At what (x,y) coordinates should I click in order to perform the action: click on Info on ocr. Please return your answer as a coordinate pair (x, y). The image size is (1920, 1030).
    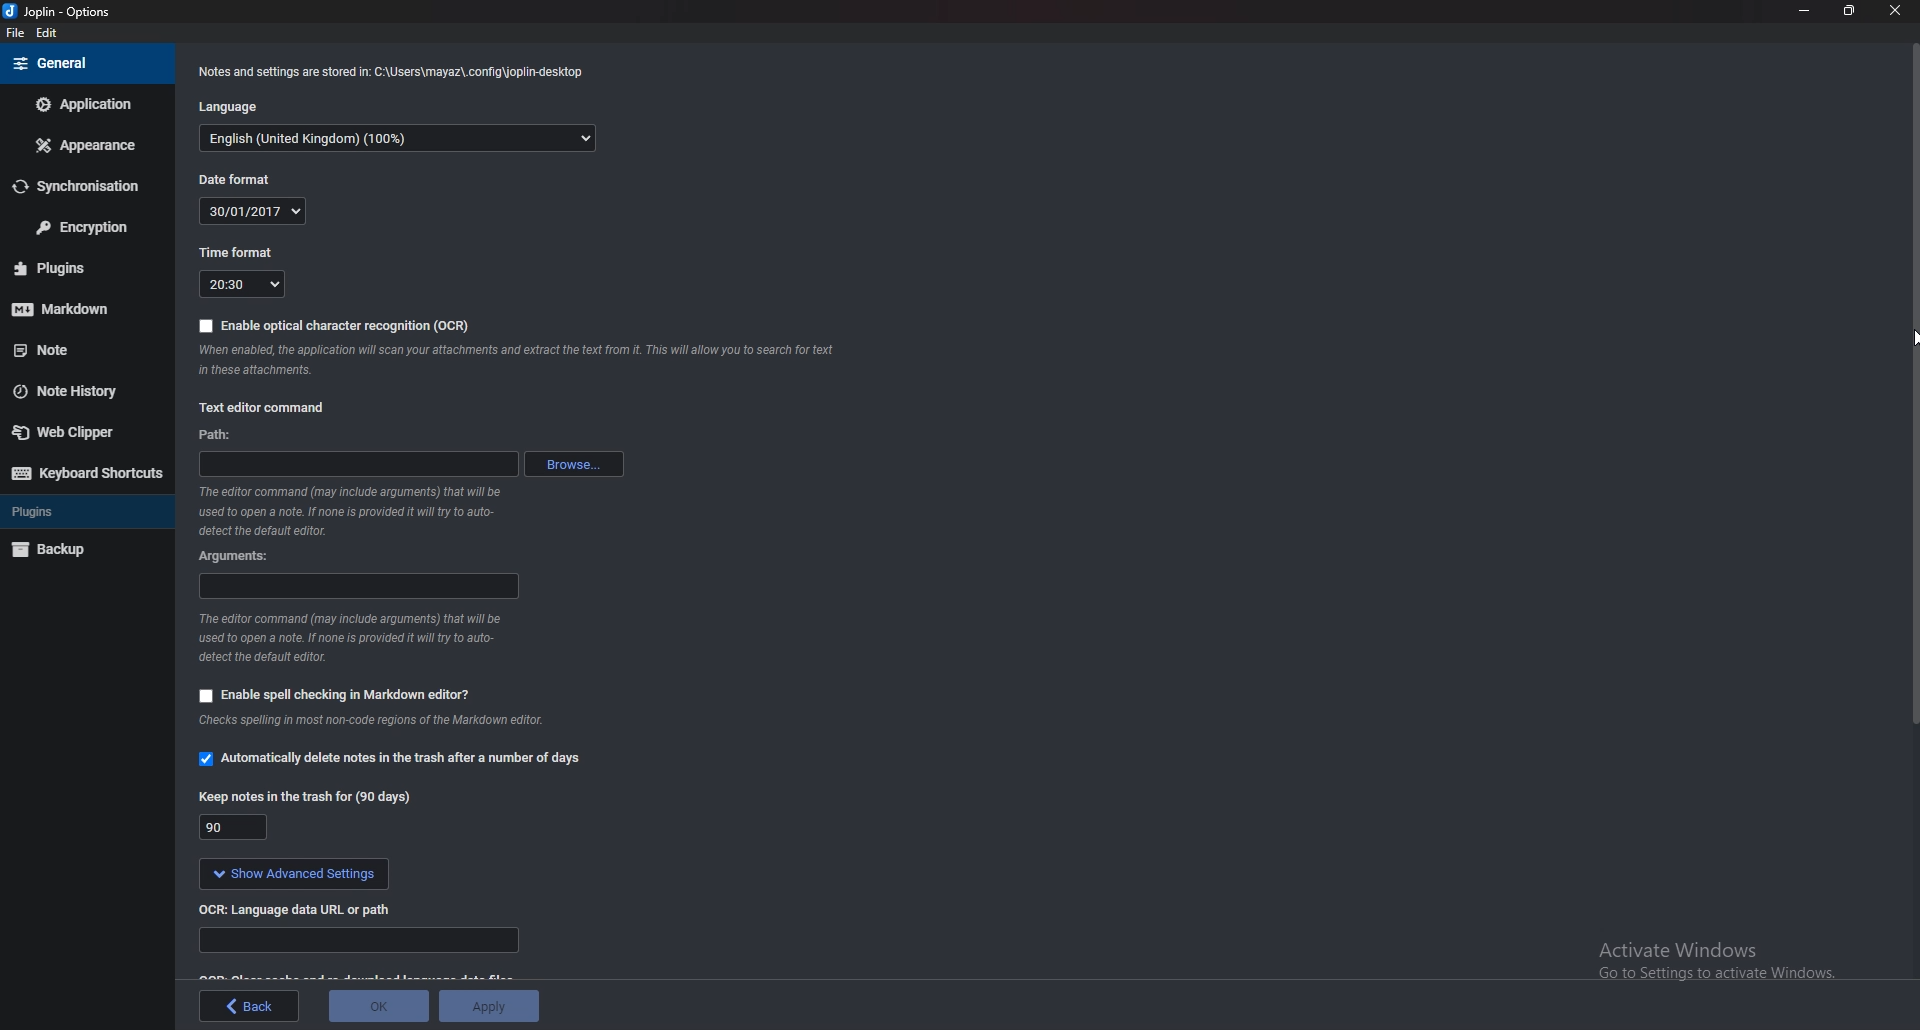
    Looking at the image, I should click on (521, 362).